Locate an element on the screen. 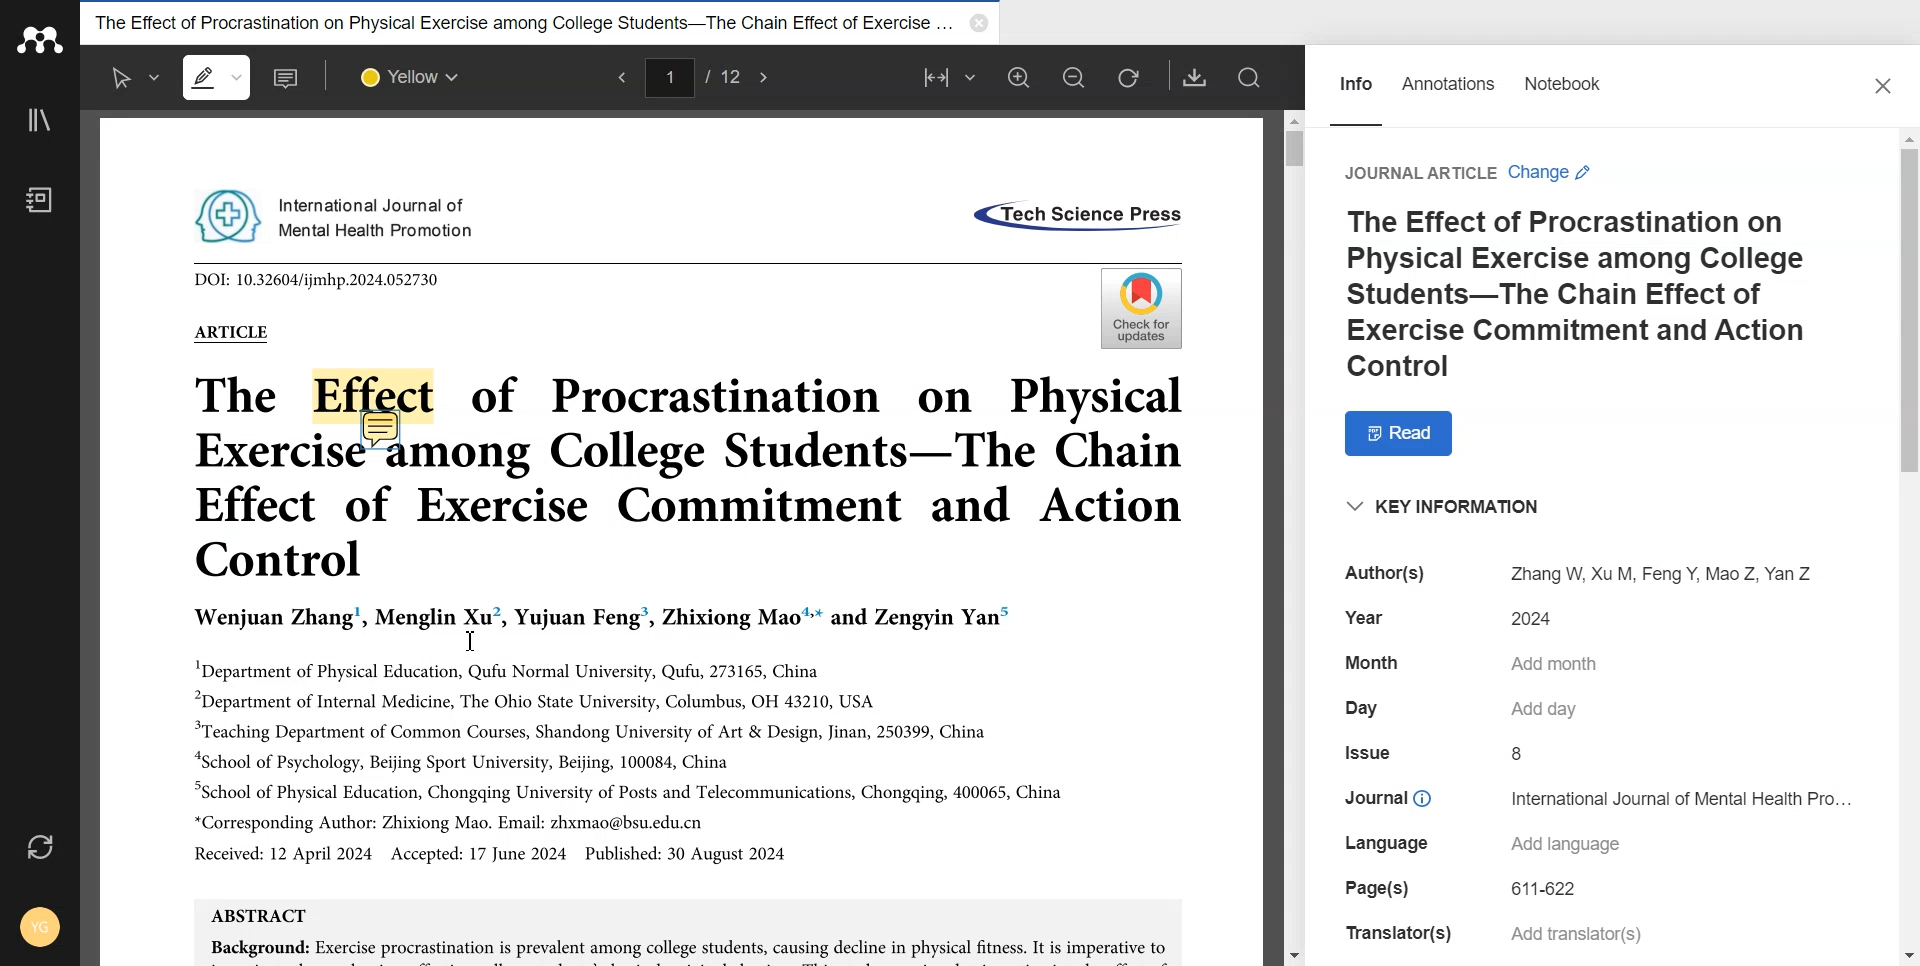 Image resolution: width=1920 pixels, height=966 pixels. Author(s) Zhang W, Xu M, Feng Y, Mao Z, Yan Z is located at coordinates (1568, 573).